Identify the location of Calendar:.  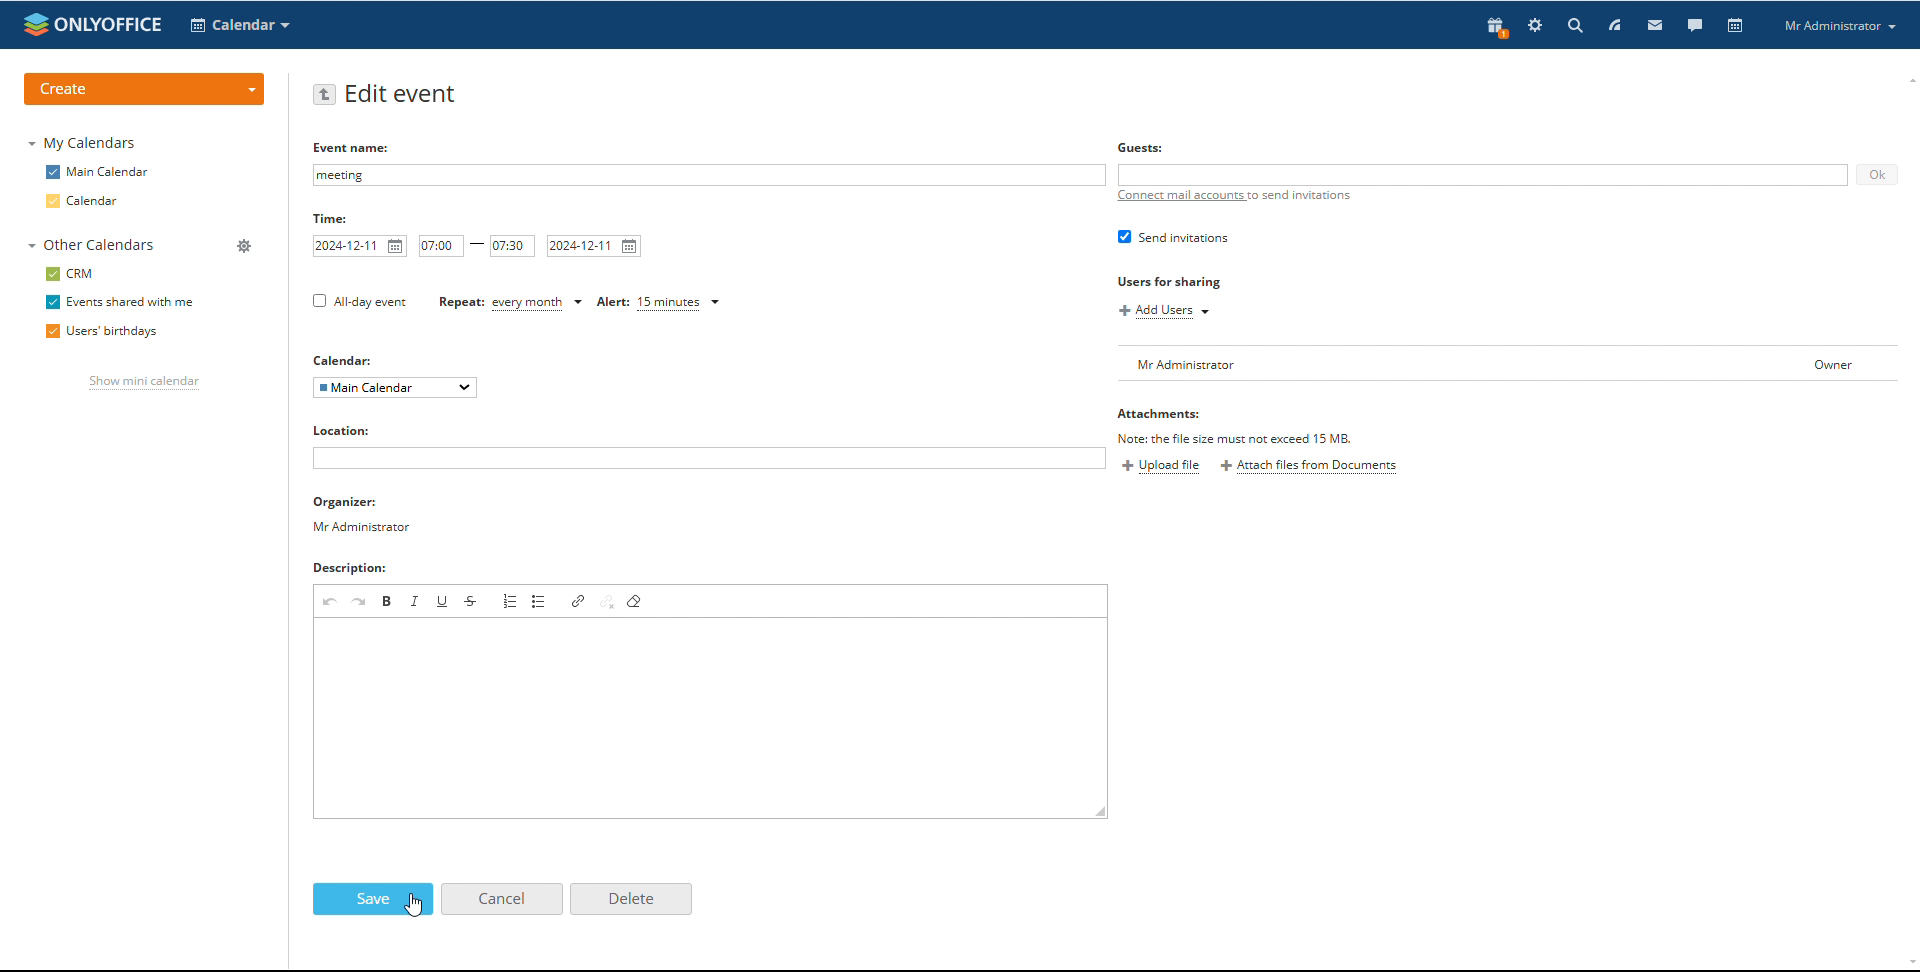
(347, 360).